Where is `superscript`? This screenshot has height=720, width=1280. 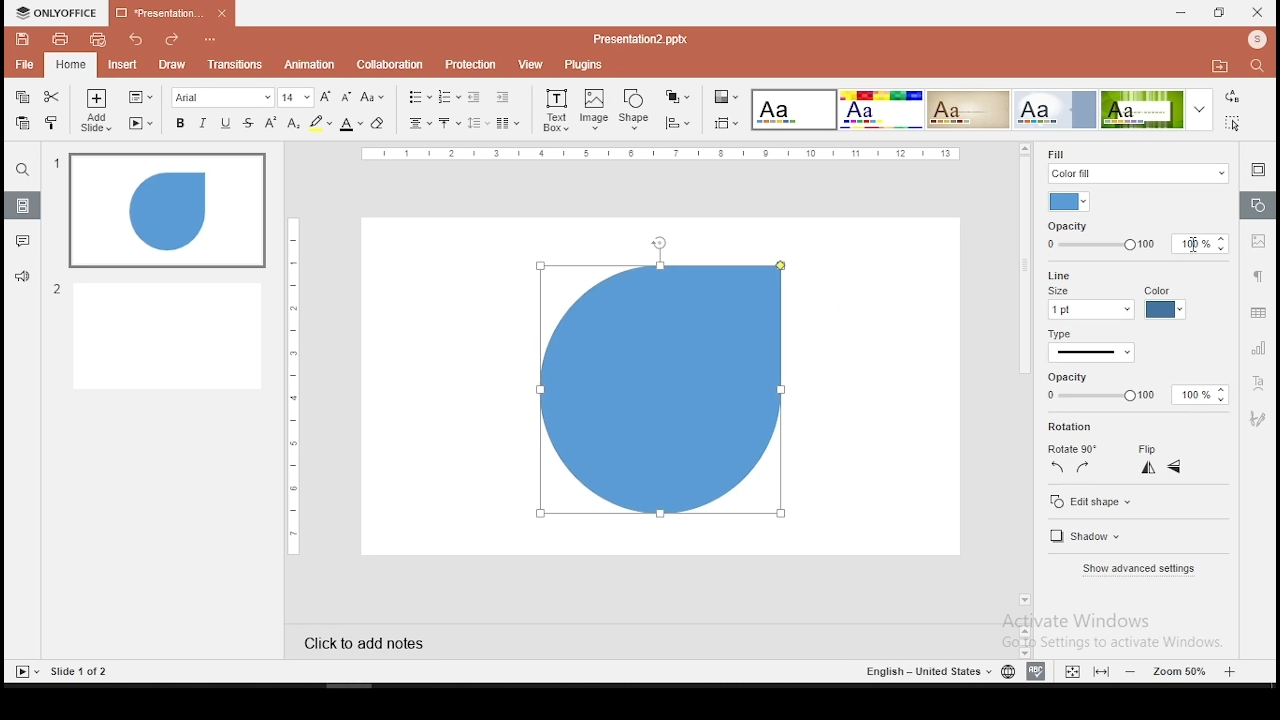 superscript is located at coordinates (272, 122).